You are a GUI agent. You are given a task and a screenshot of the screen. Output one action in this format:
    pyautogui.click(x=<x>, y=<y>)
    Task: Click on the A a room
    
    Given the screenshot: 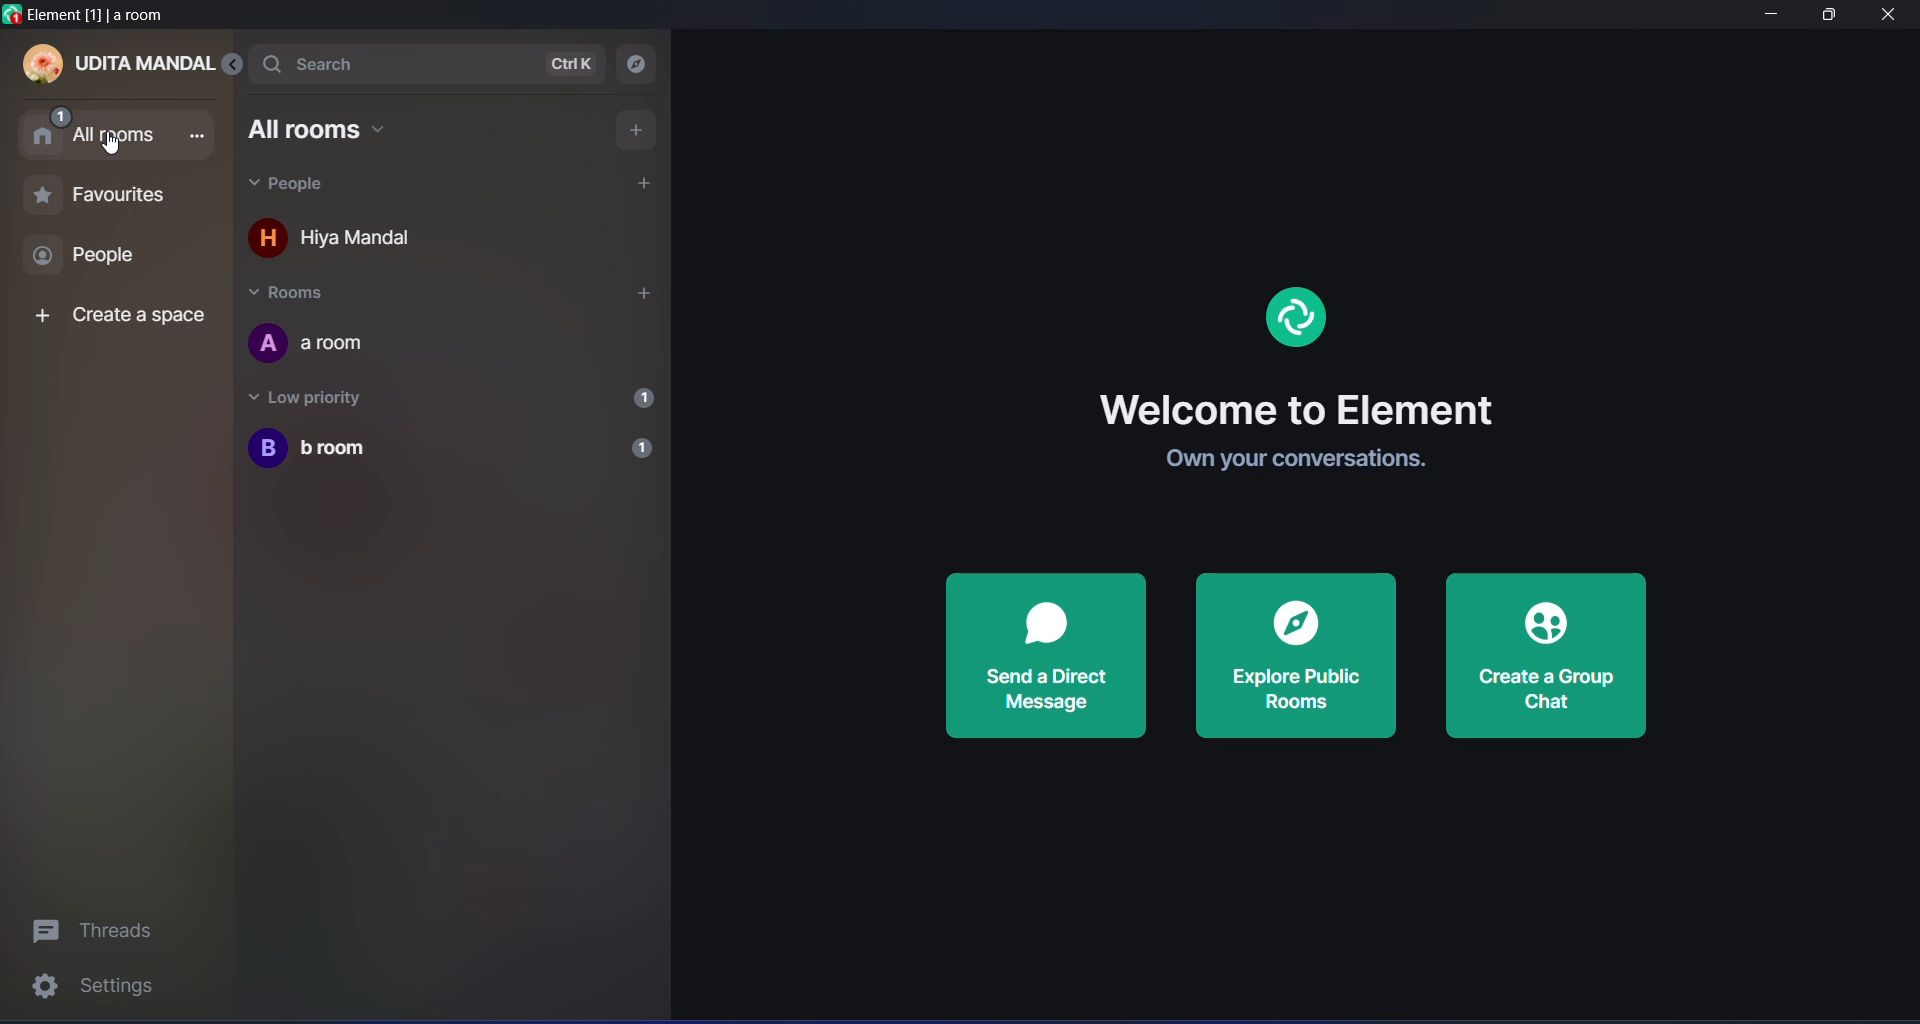 What is the action you would take?
    pyautogui.click(x=328, y=343)
    